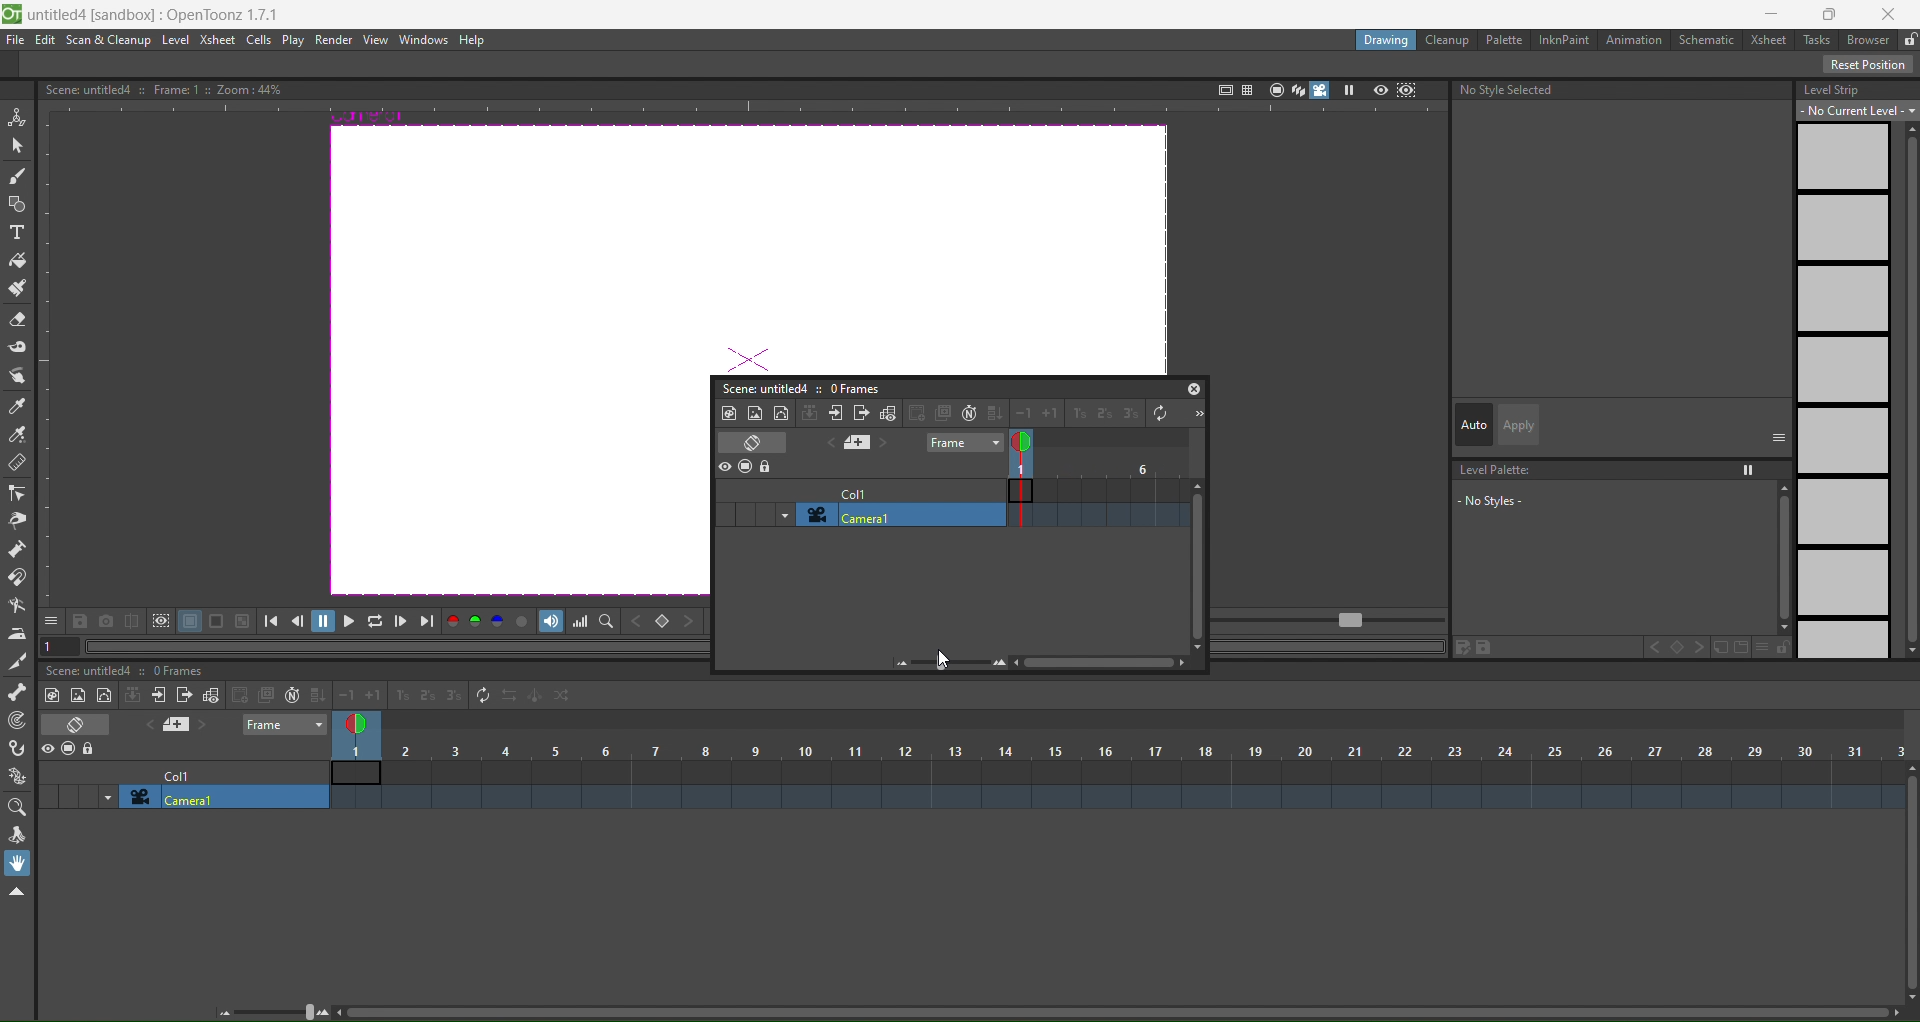  I want to click on magnifier tool, so click(21, 807).